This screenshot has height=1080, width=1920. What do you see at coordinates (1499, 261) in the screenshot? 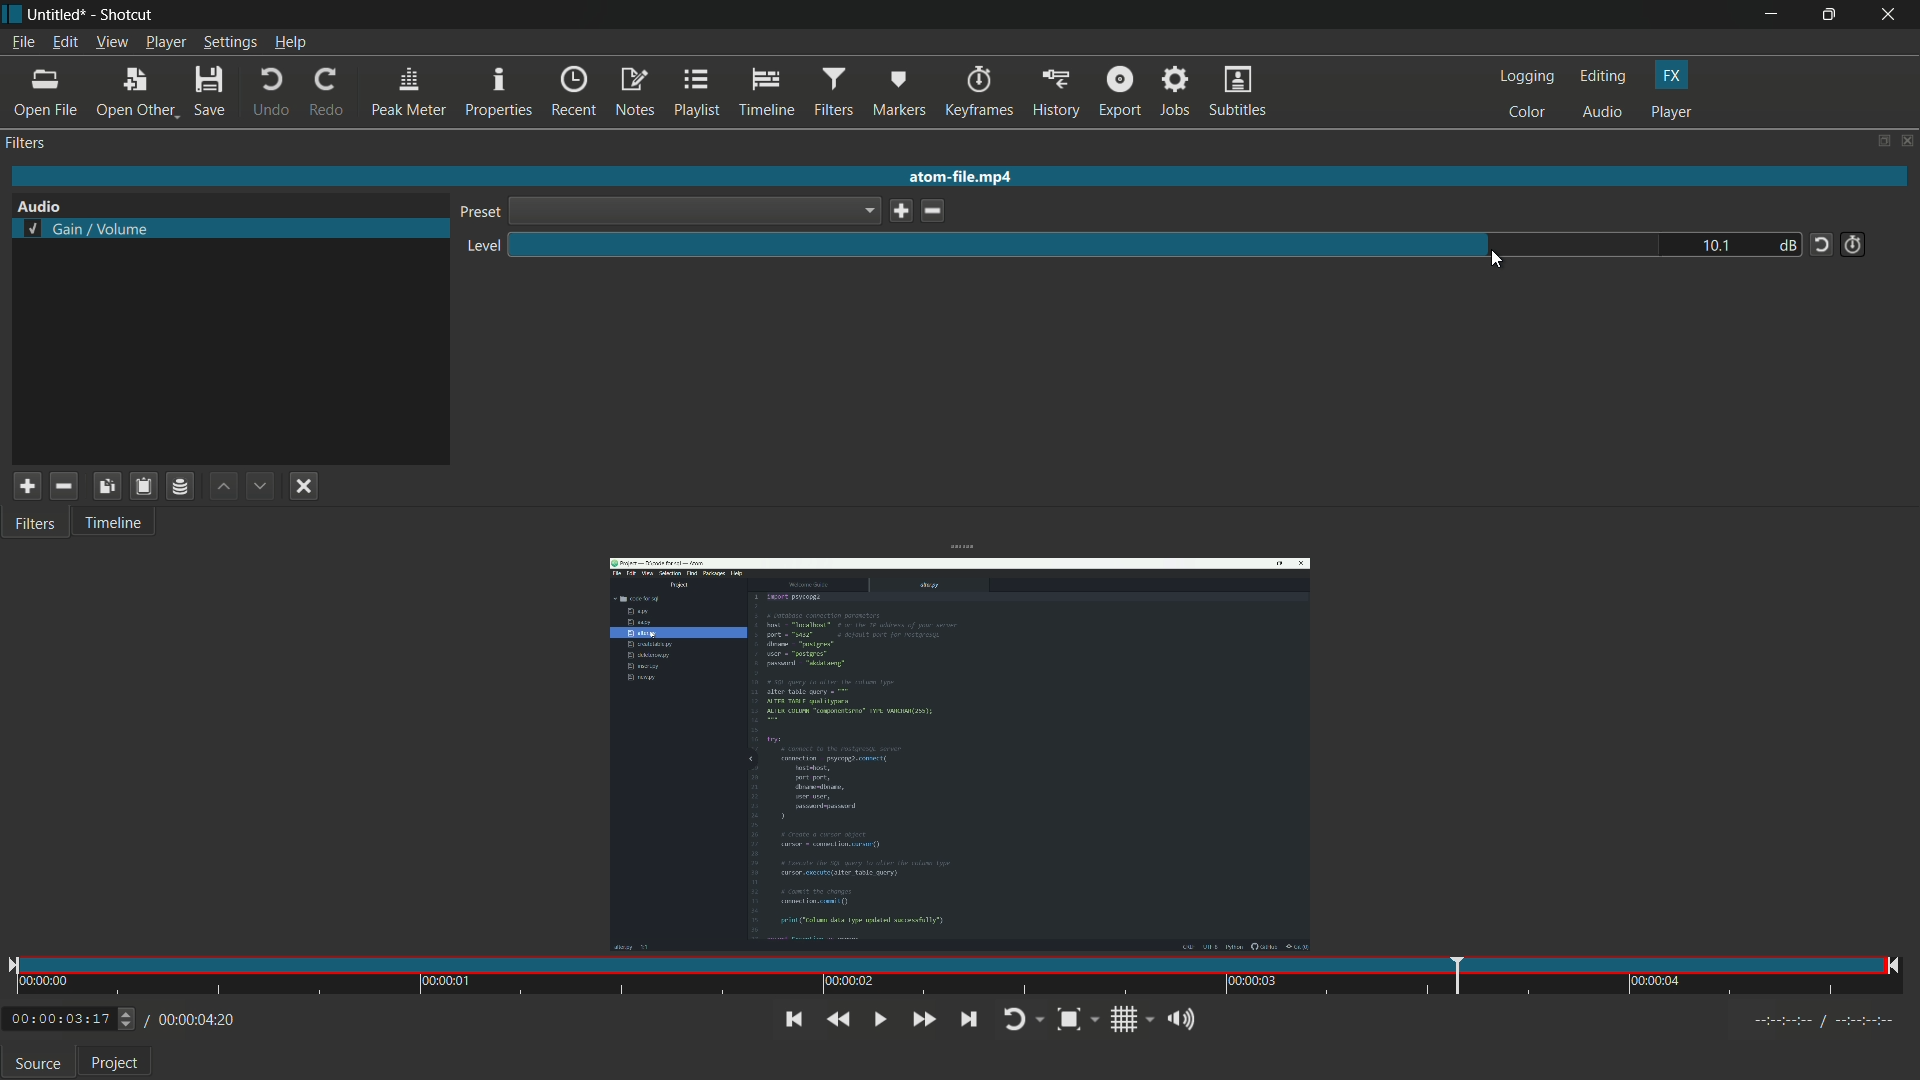
I see `cursor` at bounding box center [1499, 261].